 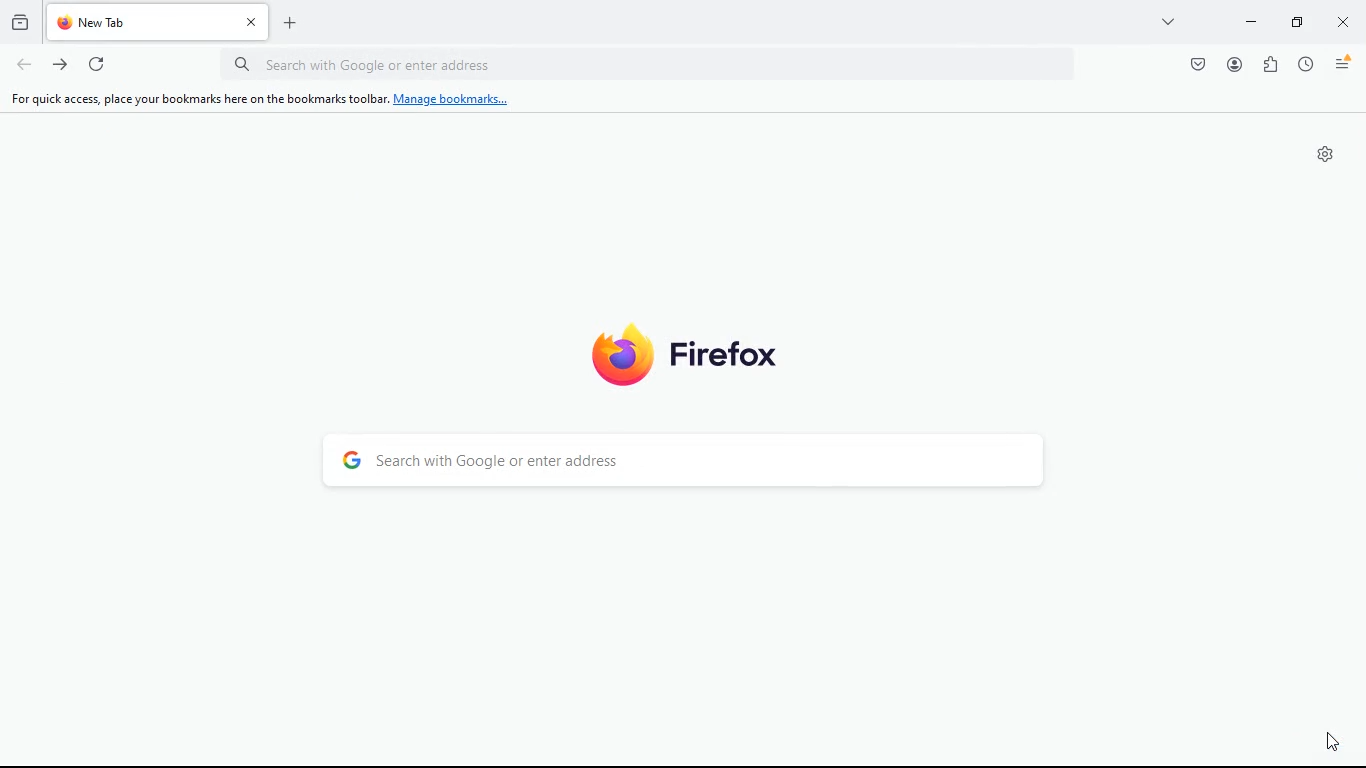 What do you see at coordinates (160, 24) in the screenshot?
I see `tab` at bounding box center [160, 24].